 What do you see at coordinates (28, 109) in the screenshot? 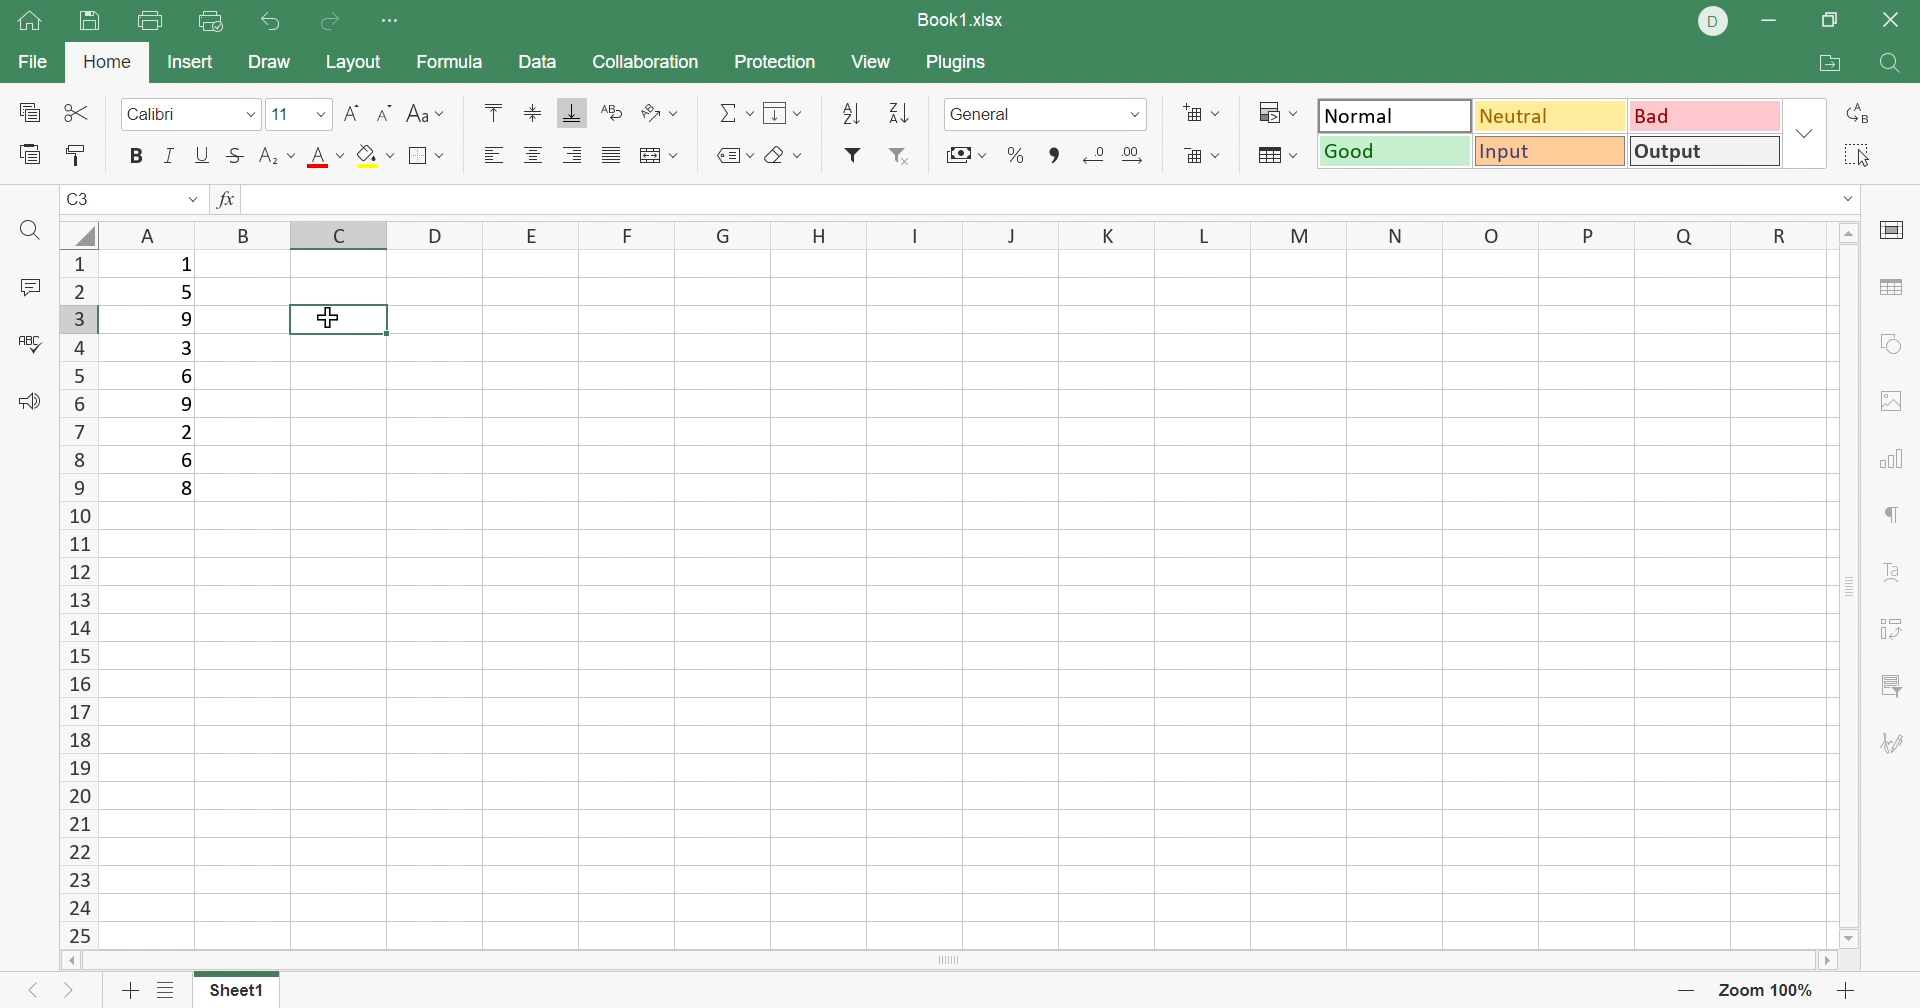
I see `Copy` at bounding box center [28, 109].